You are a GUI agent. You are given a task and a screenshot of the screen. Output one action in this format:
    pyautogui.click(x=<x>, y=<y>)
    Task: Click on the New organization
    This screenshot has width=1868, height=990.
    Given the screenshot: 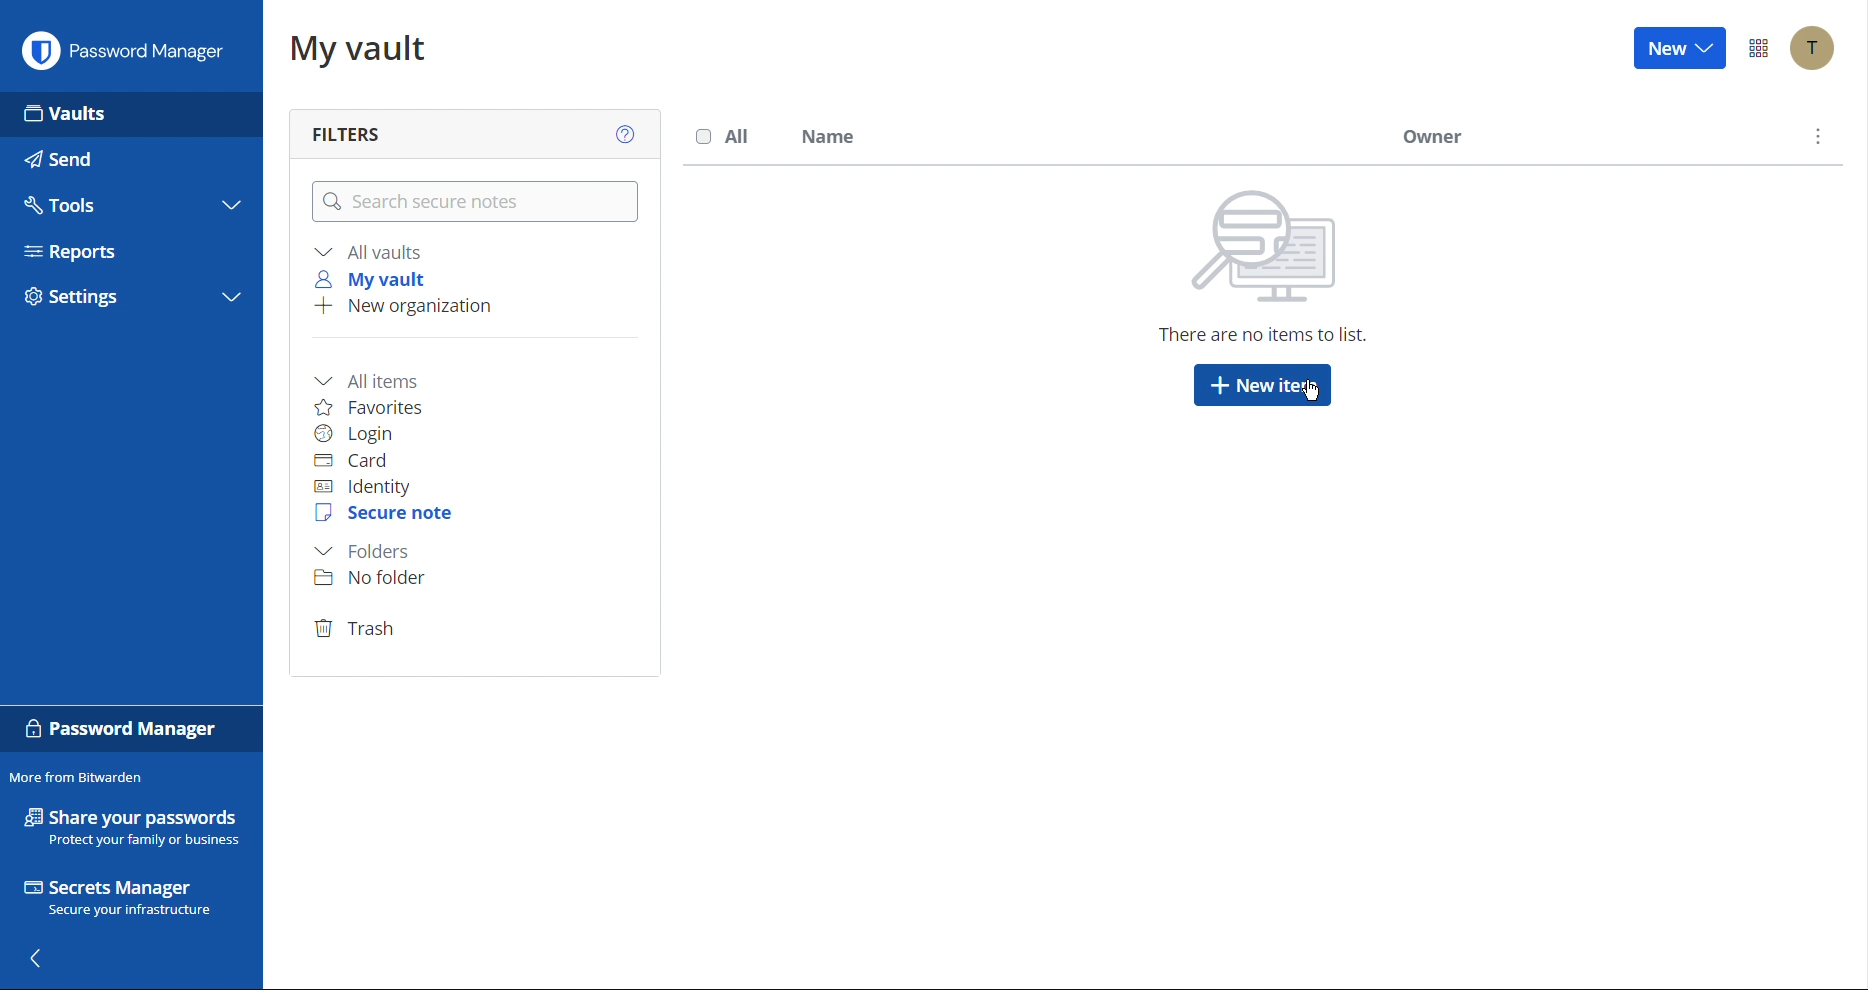 What is the action you would take?
    pyautogui.click(x=413, y=307)
    